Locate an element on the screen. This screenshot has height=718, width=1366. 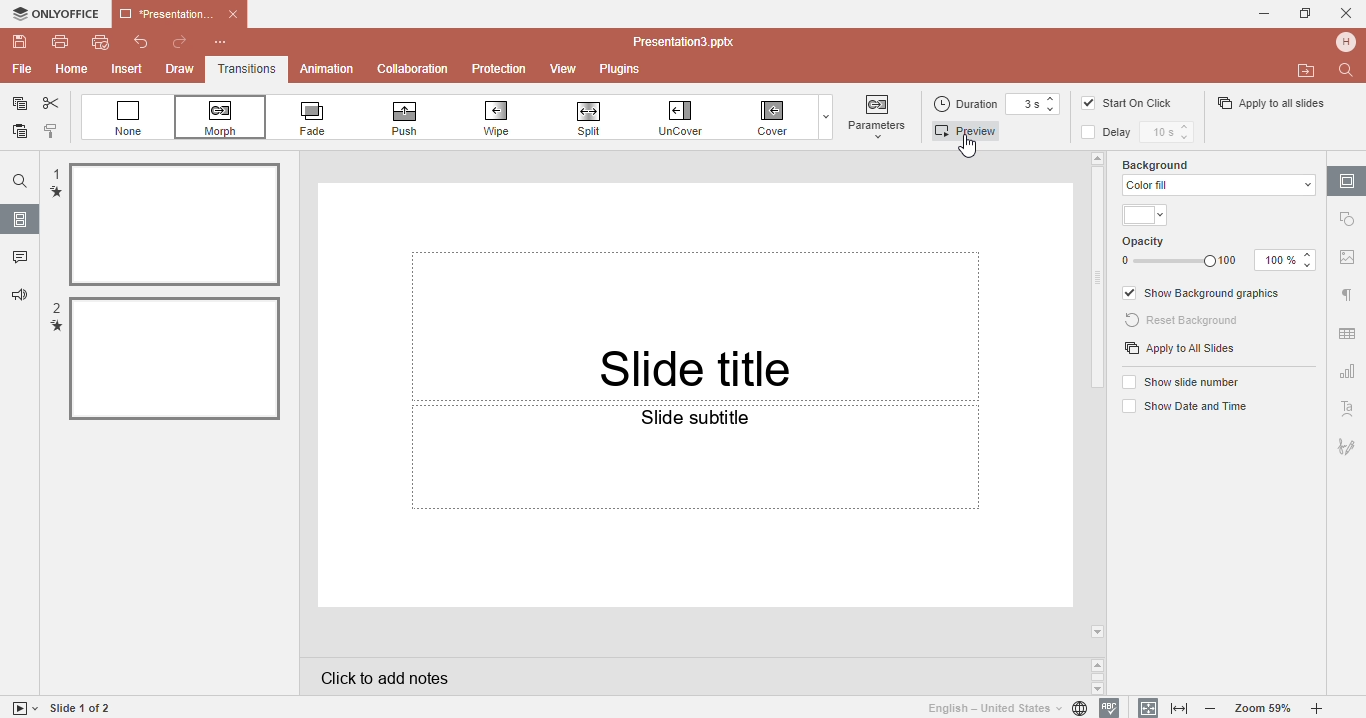
Preview is located at coordinates (971, 131).